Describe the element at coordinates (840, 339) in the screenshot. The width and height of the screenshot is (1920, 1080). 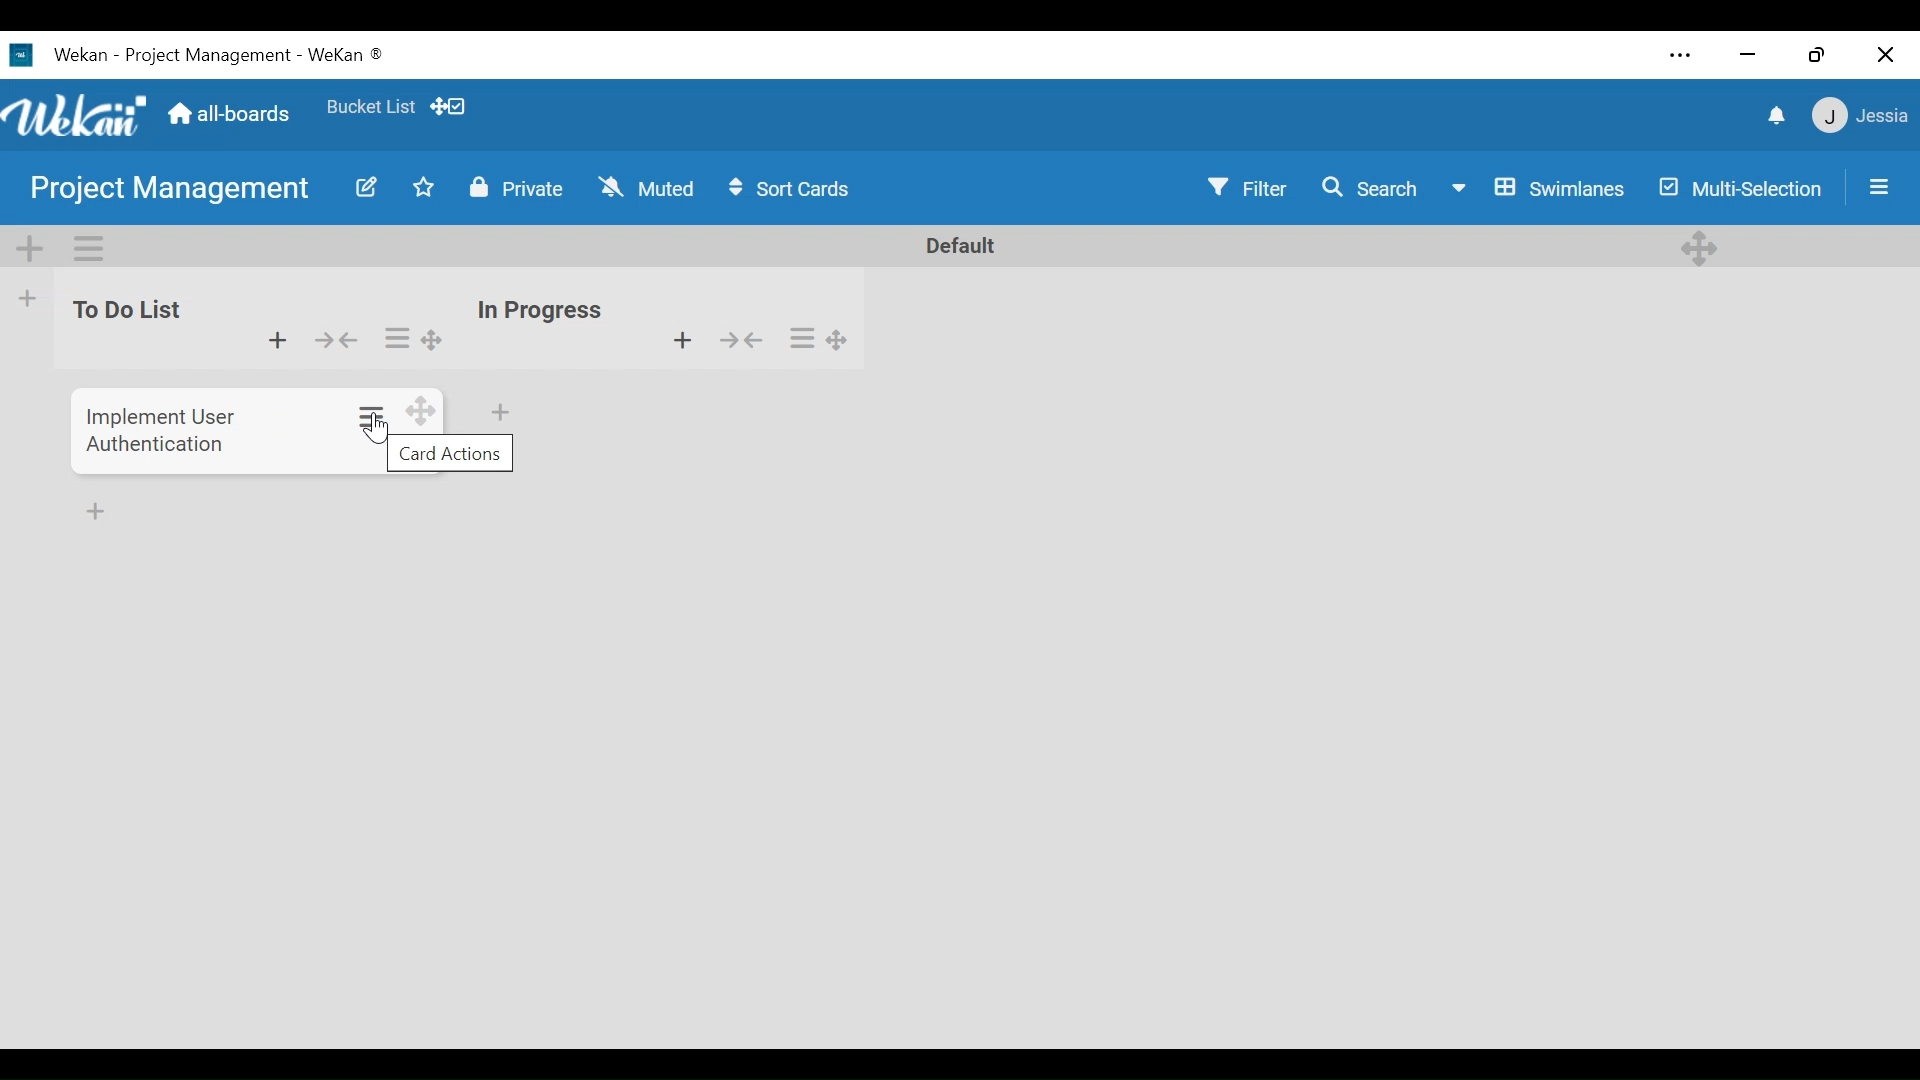
I see `desktop drag handles` at that location.